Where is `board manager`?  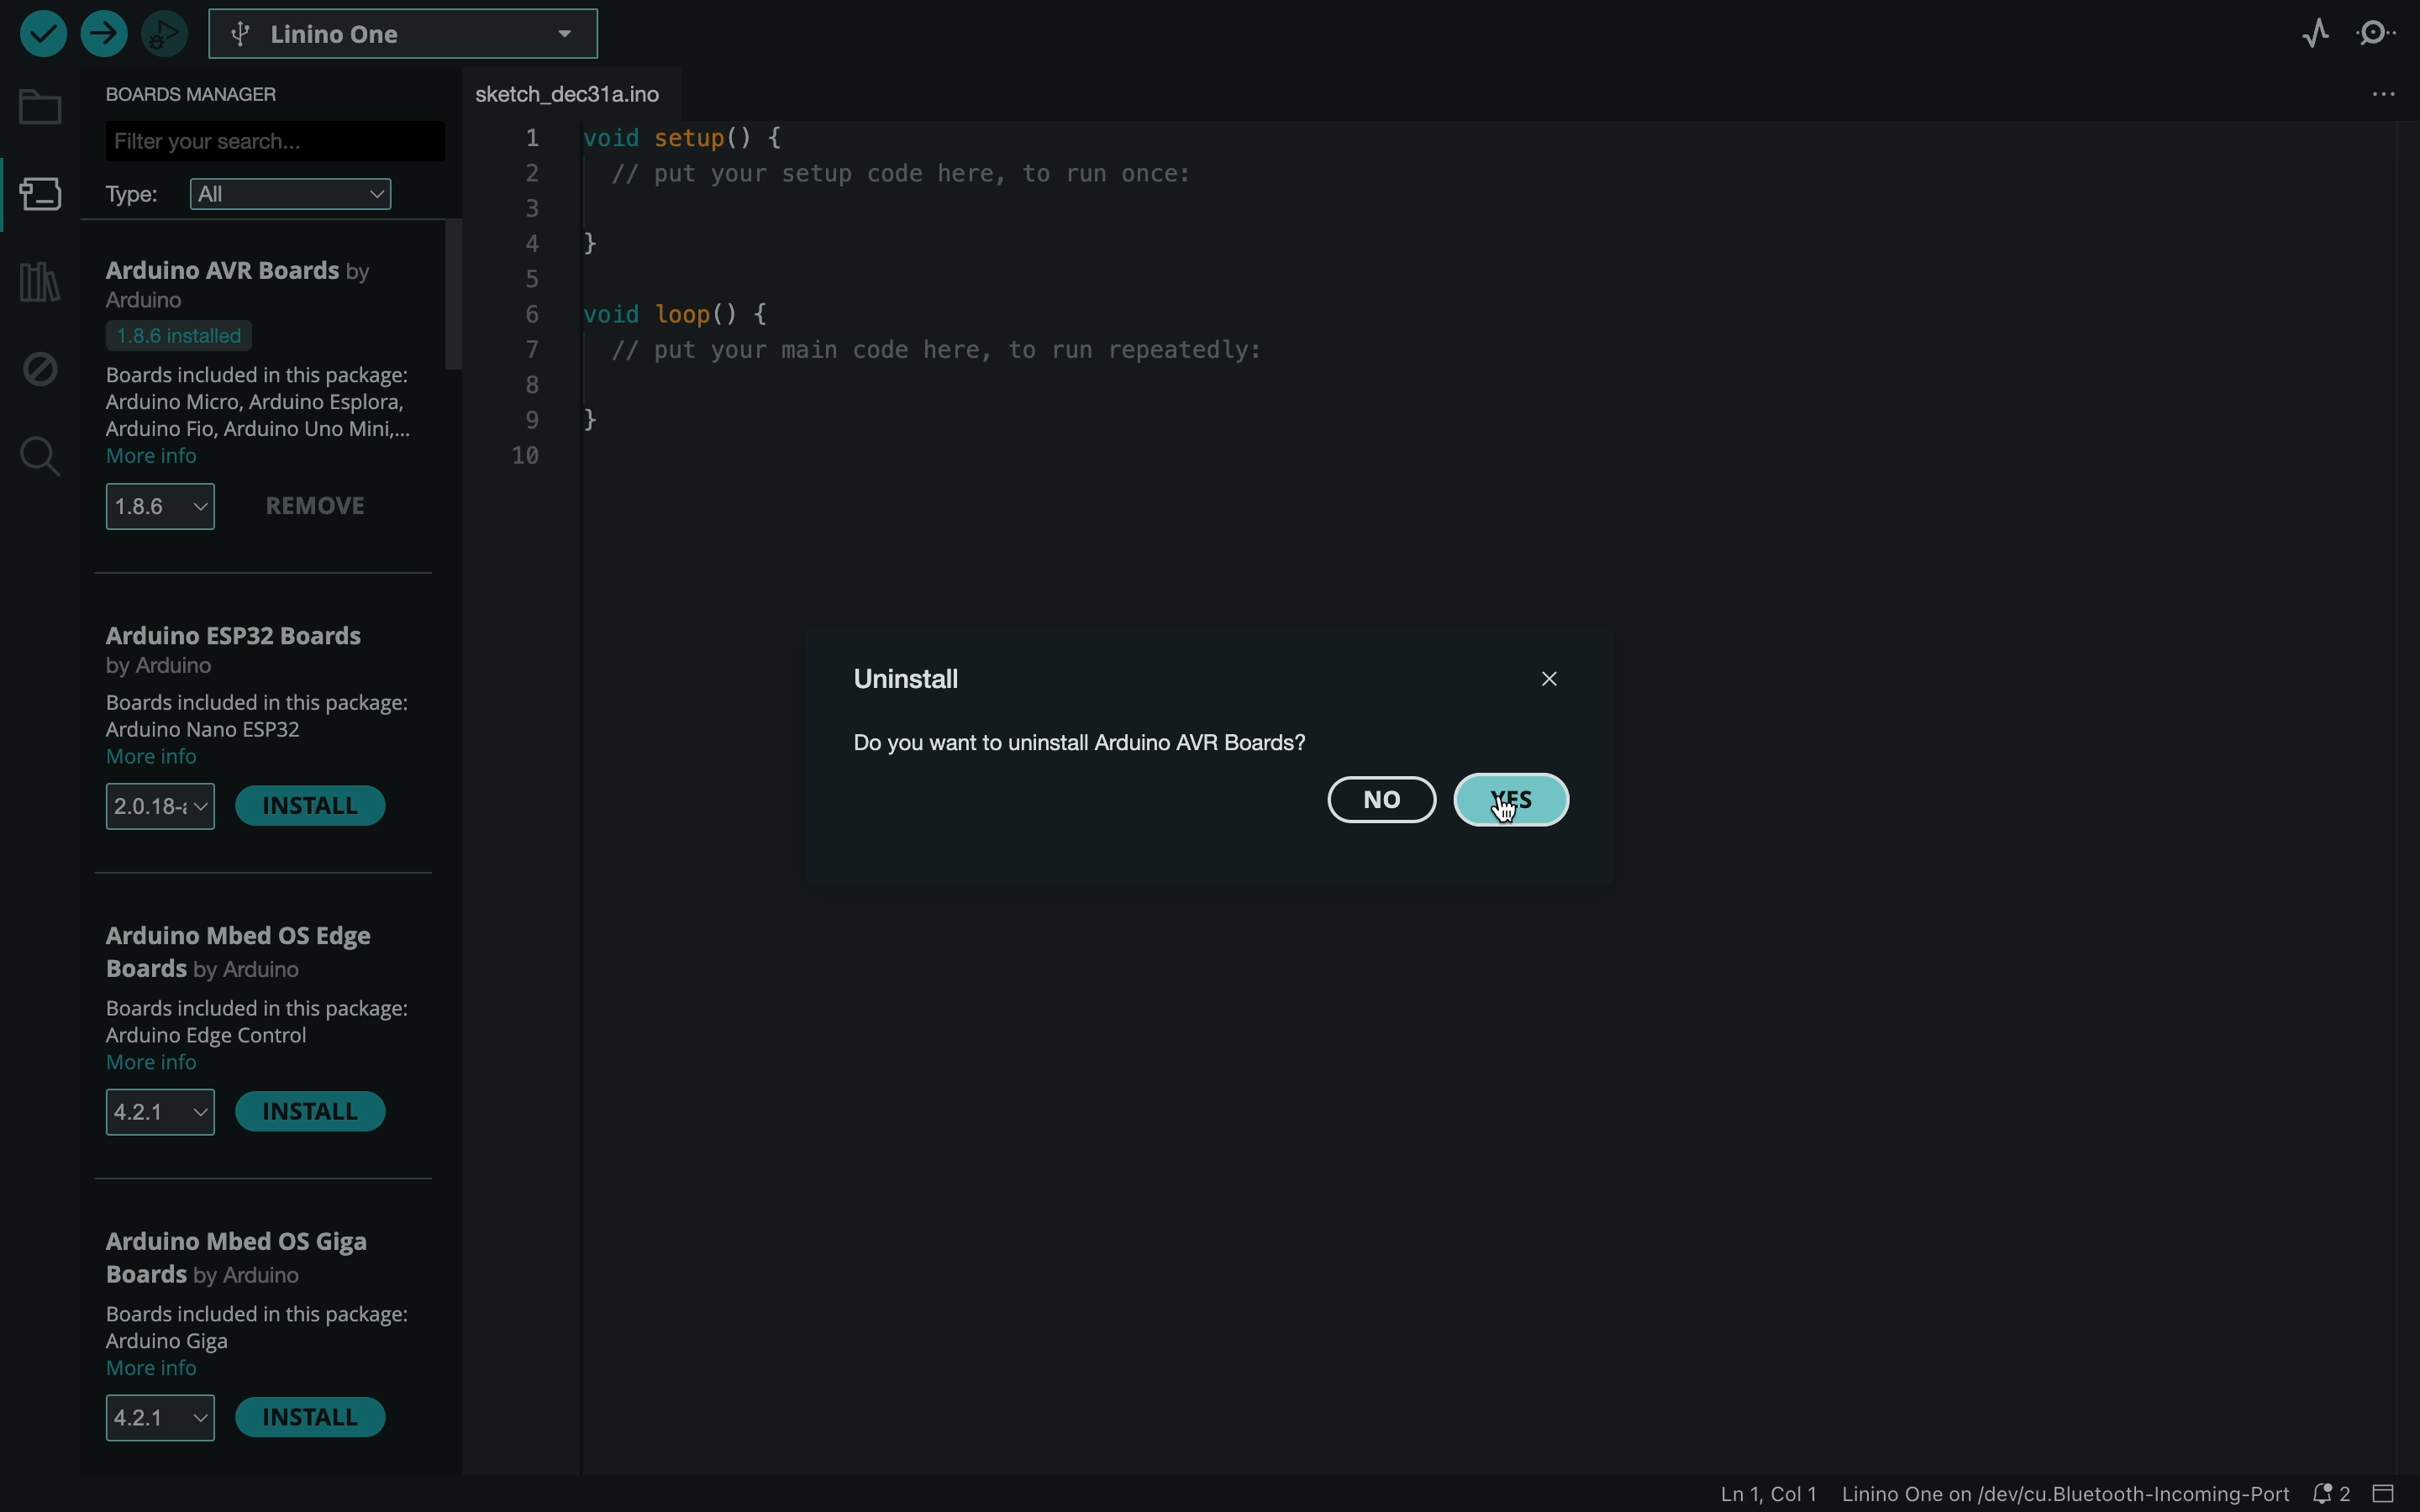 board manager is located at coordinates (37, 195).